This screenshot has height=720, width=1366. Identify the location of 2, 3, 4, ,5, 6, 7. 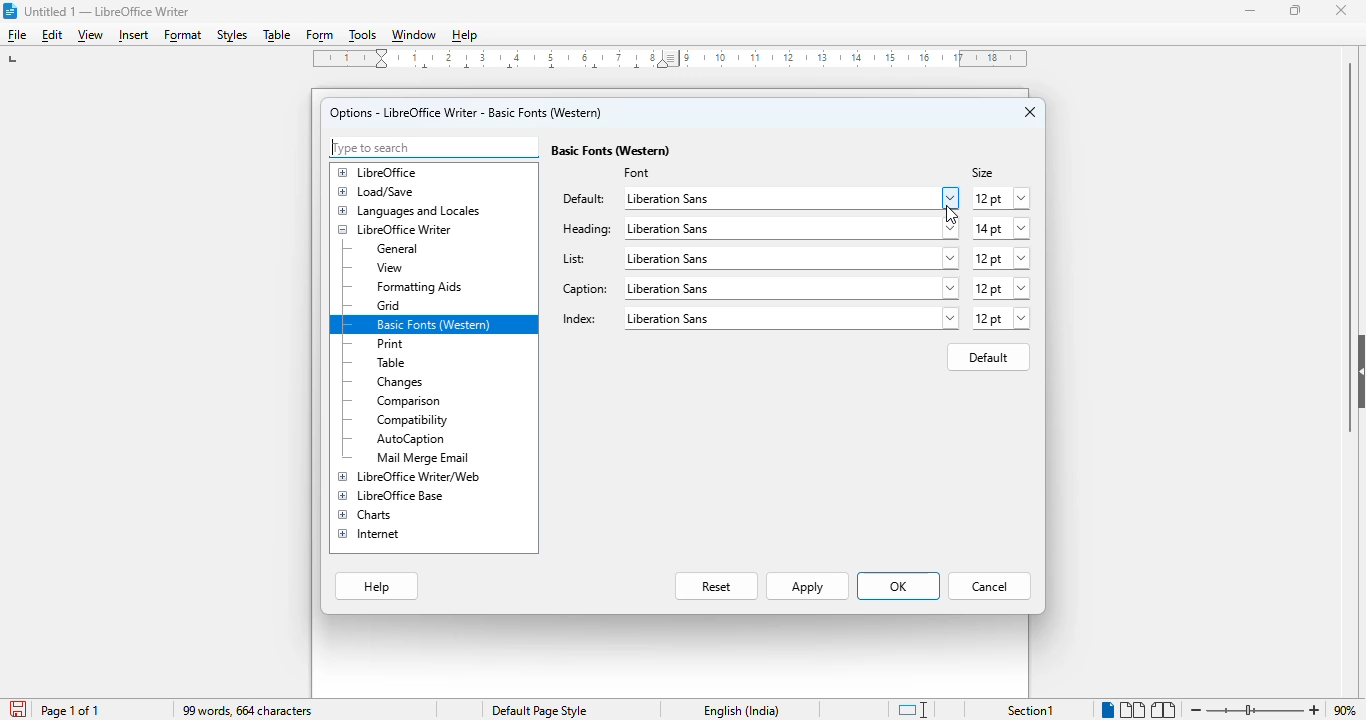
(529, 54).